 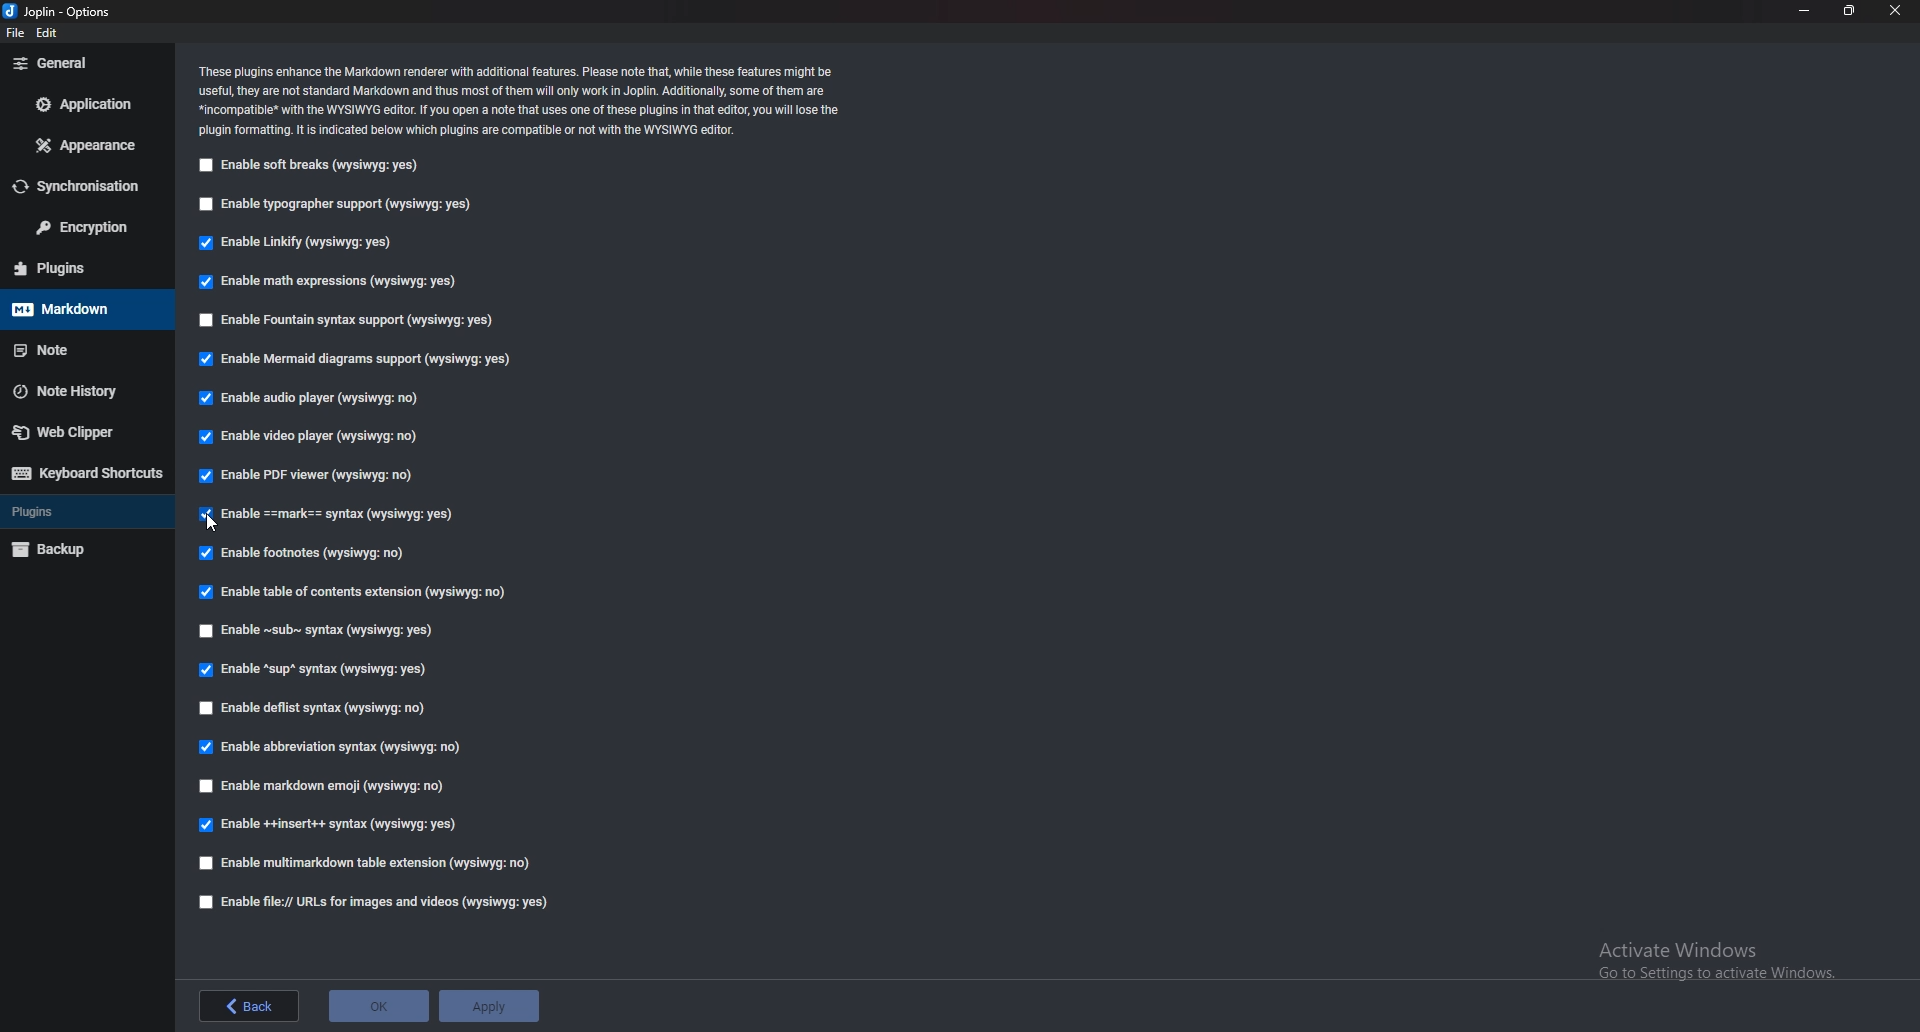 What do you see at coordinates (358, 516) in the screenshot?
I see `enable Mark Syntax` at bounding box center [358, 516].